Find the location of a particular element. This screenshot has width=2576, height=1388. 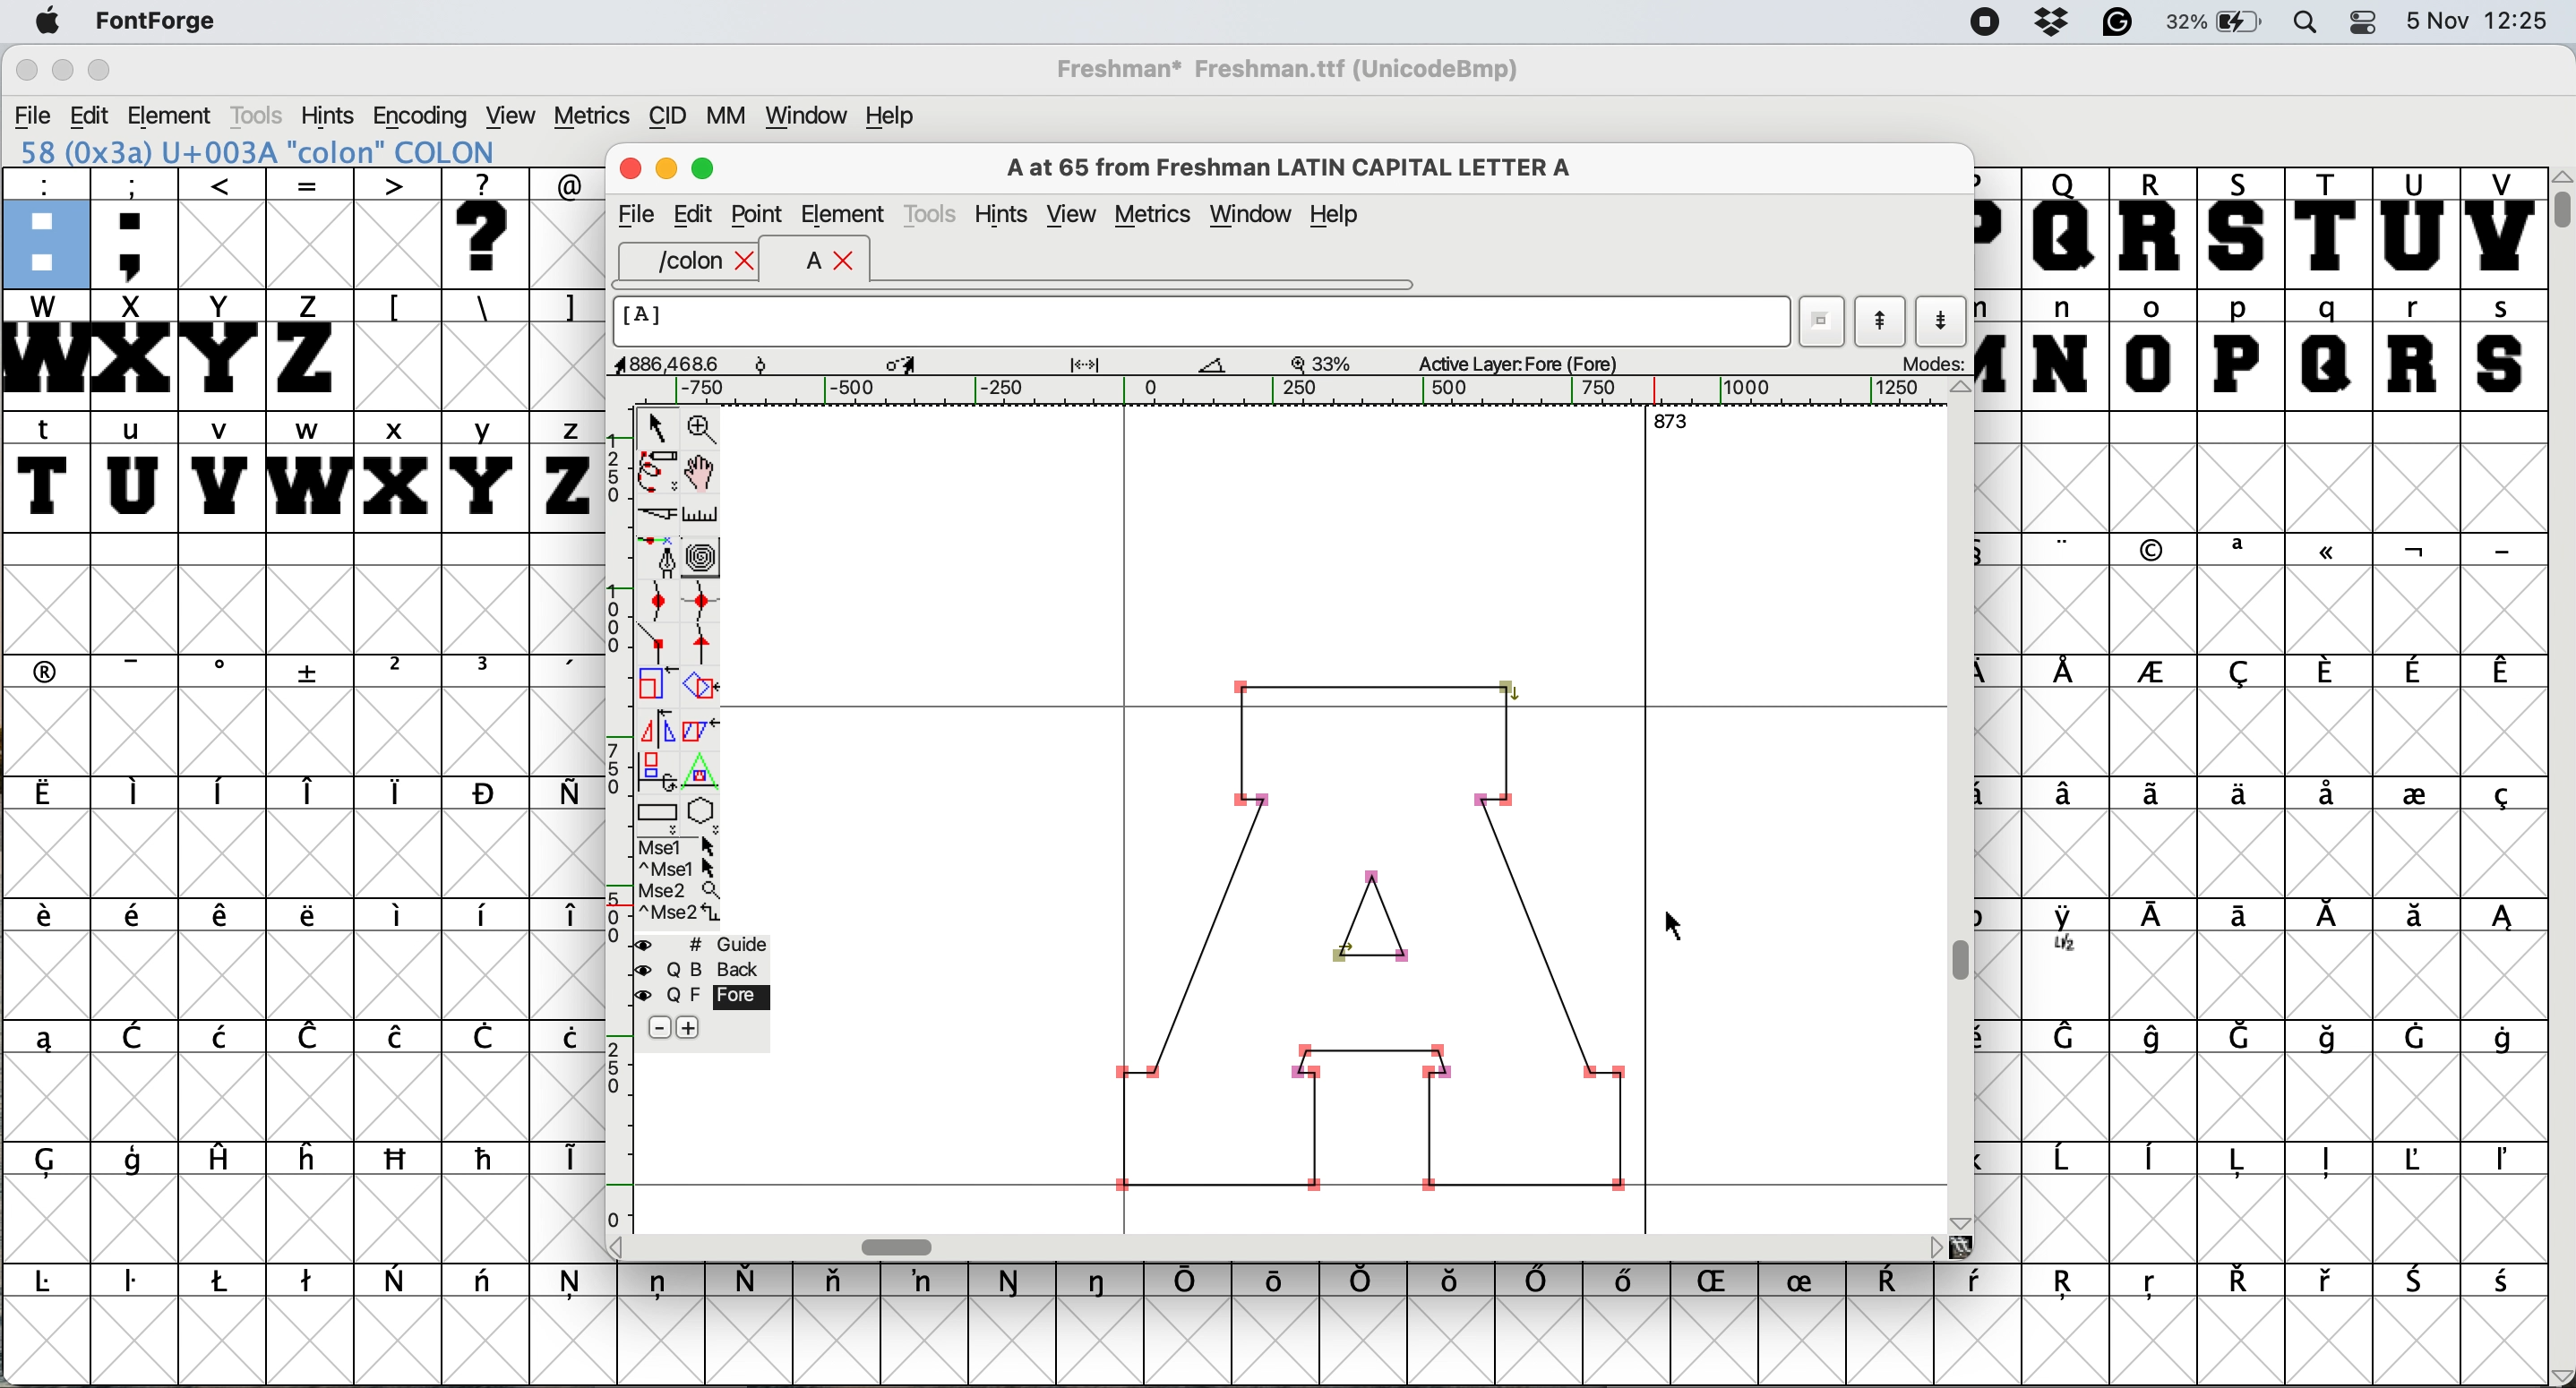

symbol is located at coordinates (562, 672).